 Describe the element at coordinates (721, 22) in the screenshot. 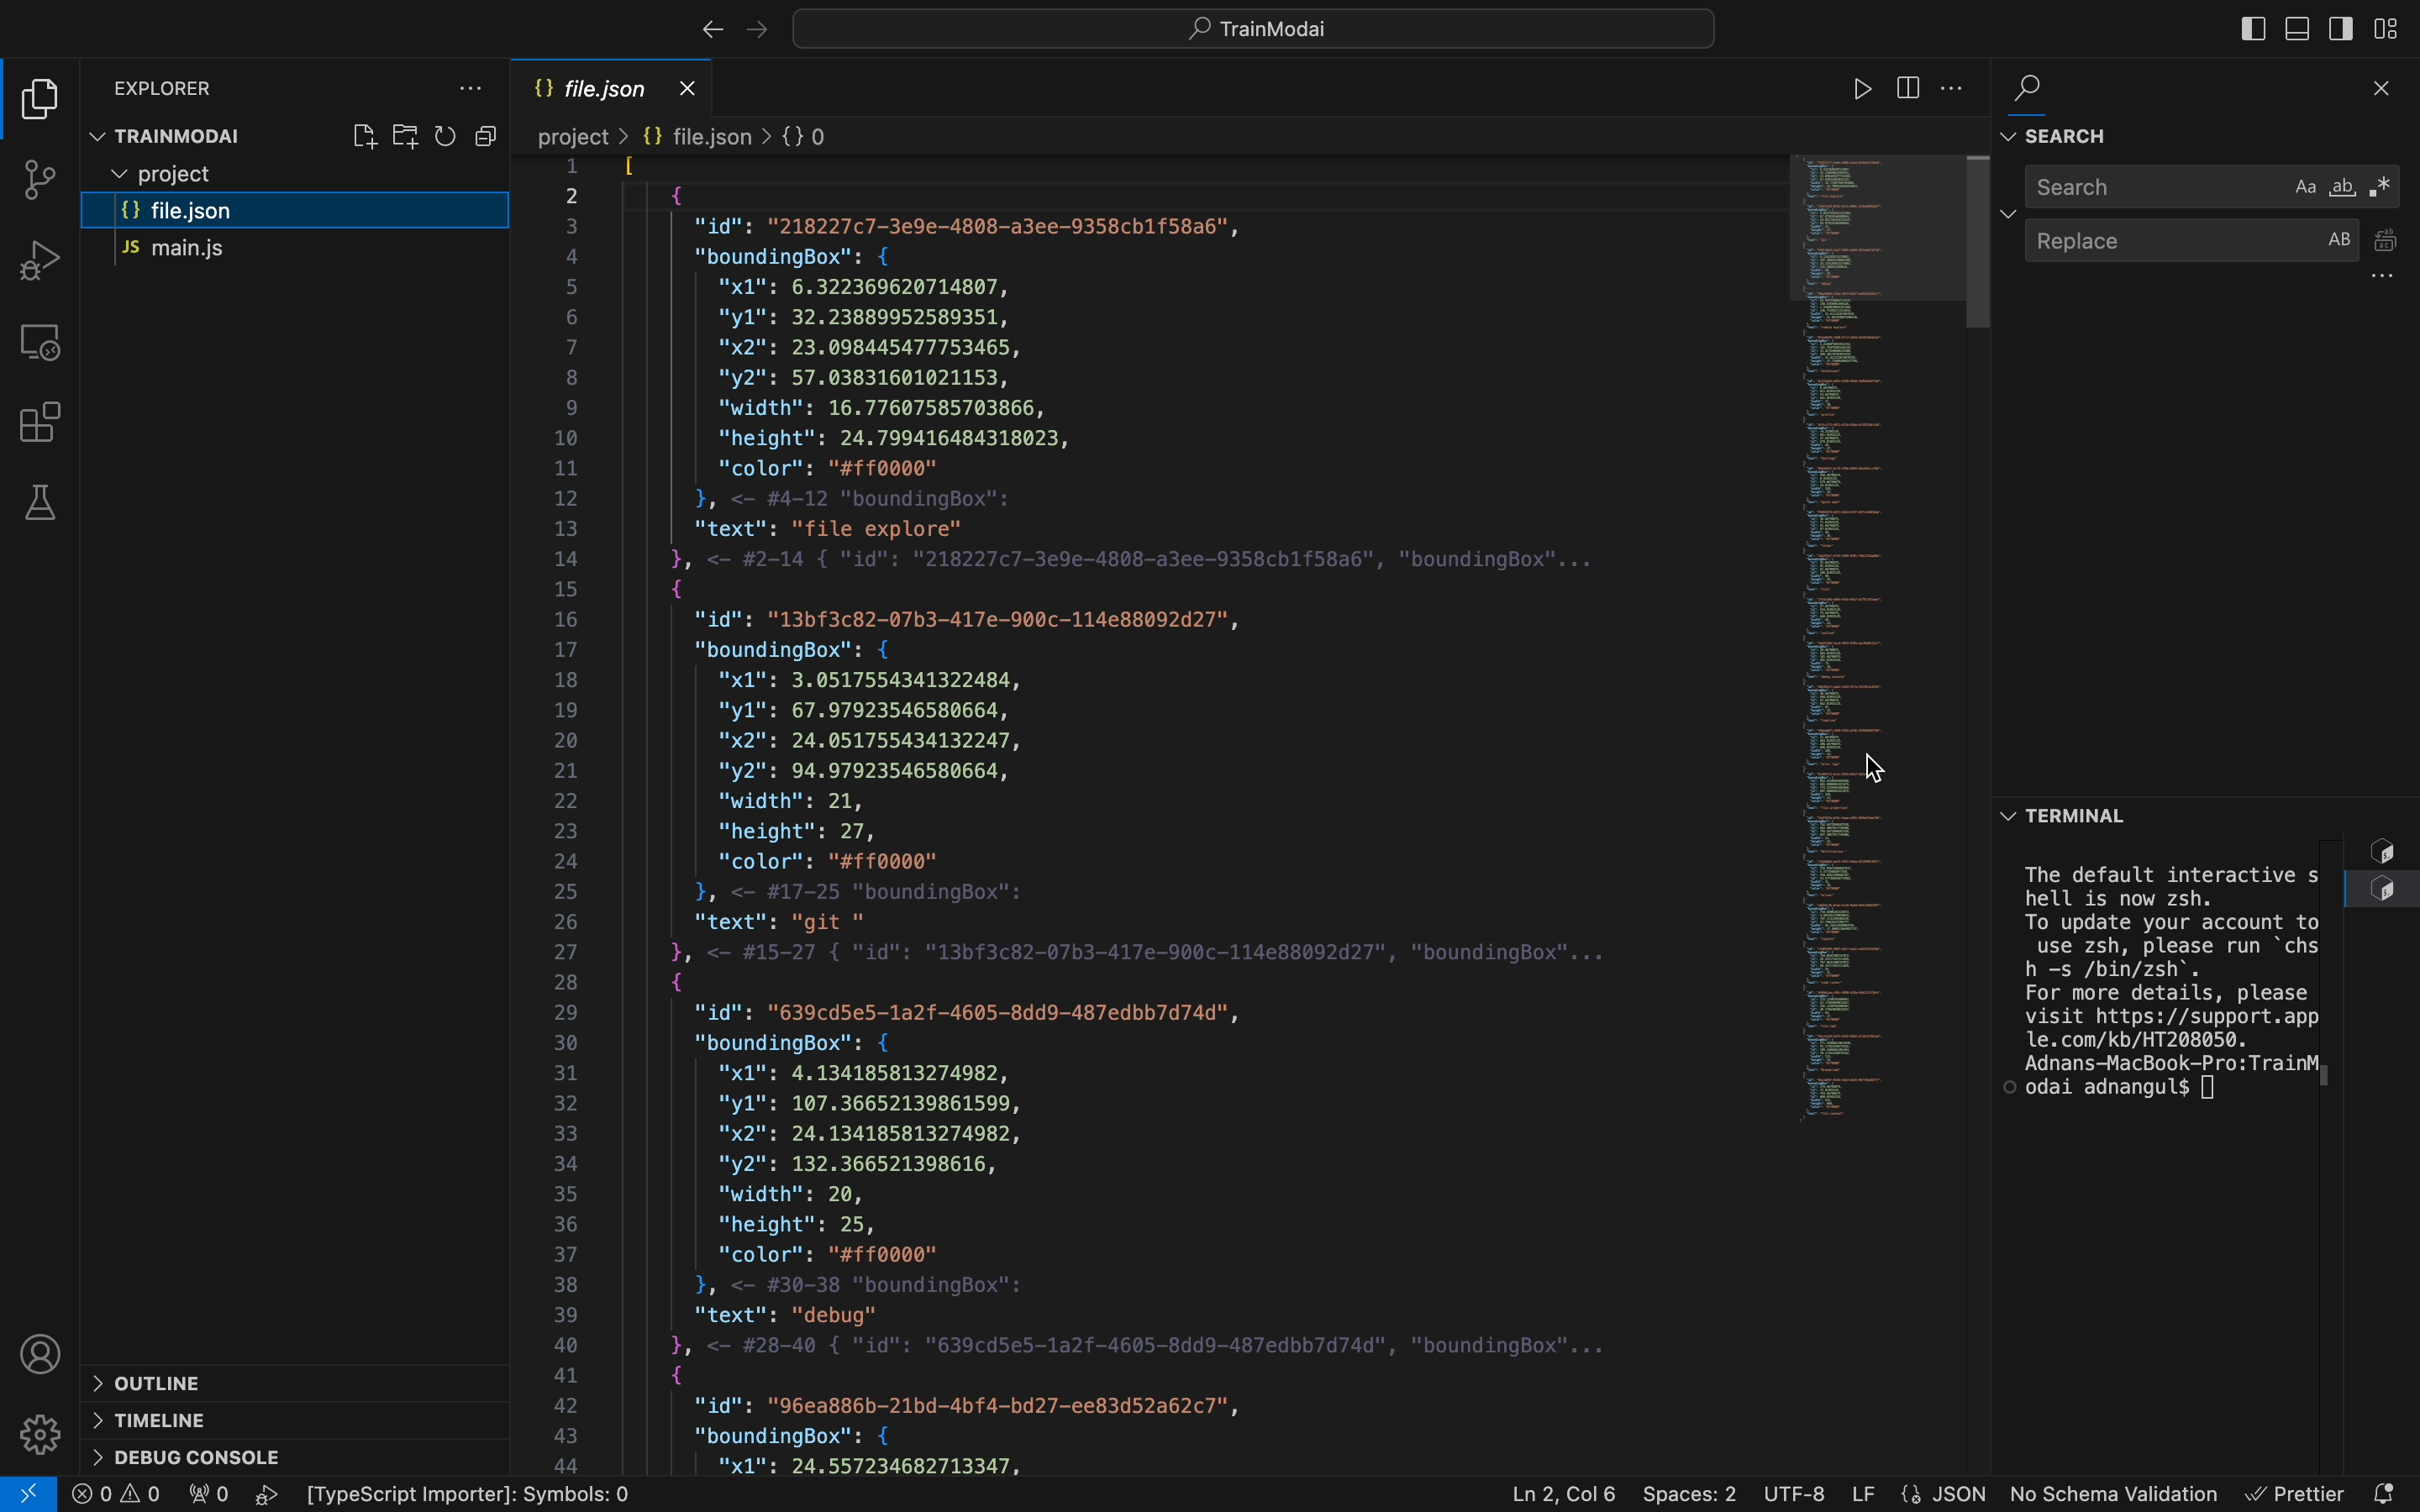

I see `arrows` at that location.